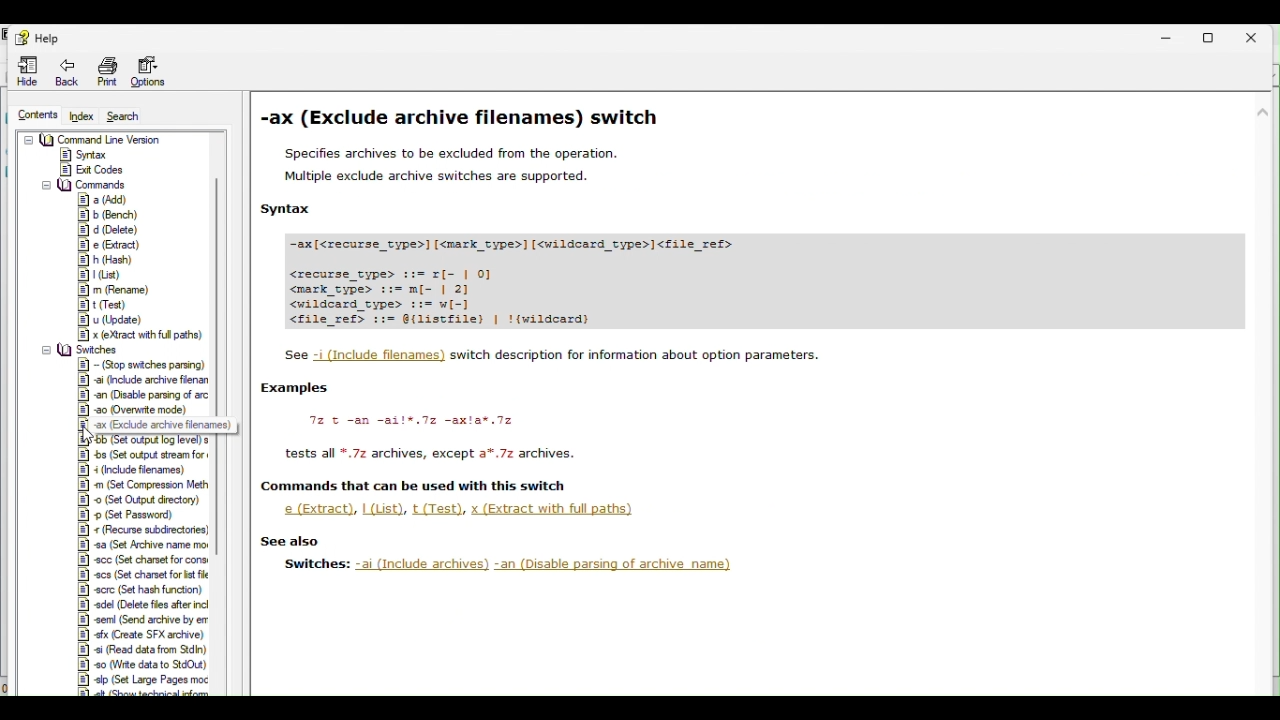  I want to click on 8] «i (Read data from Stdin), so click(141, 649).